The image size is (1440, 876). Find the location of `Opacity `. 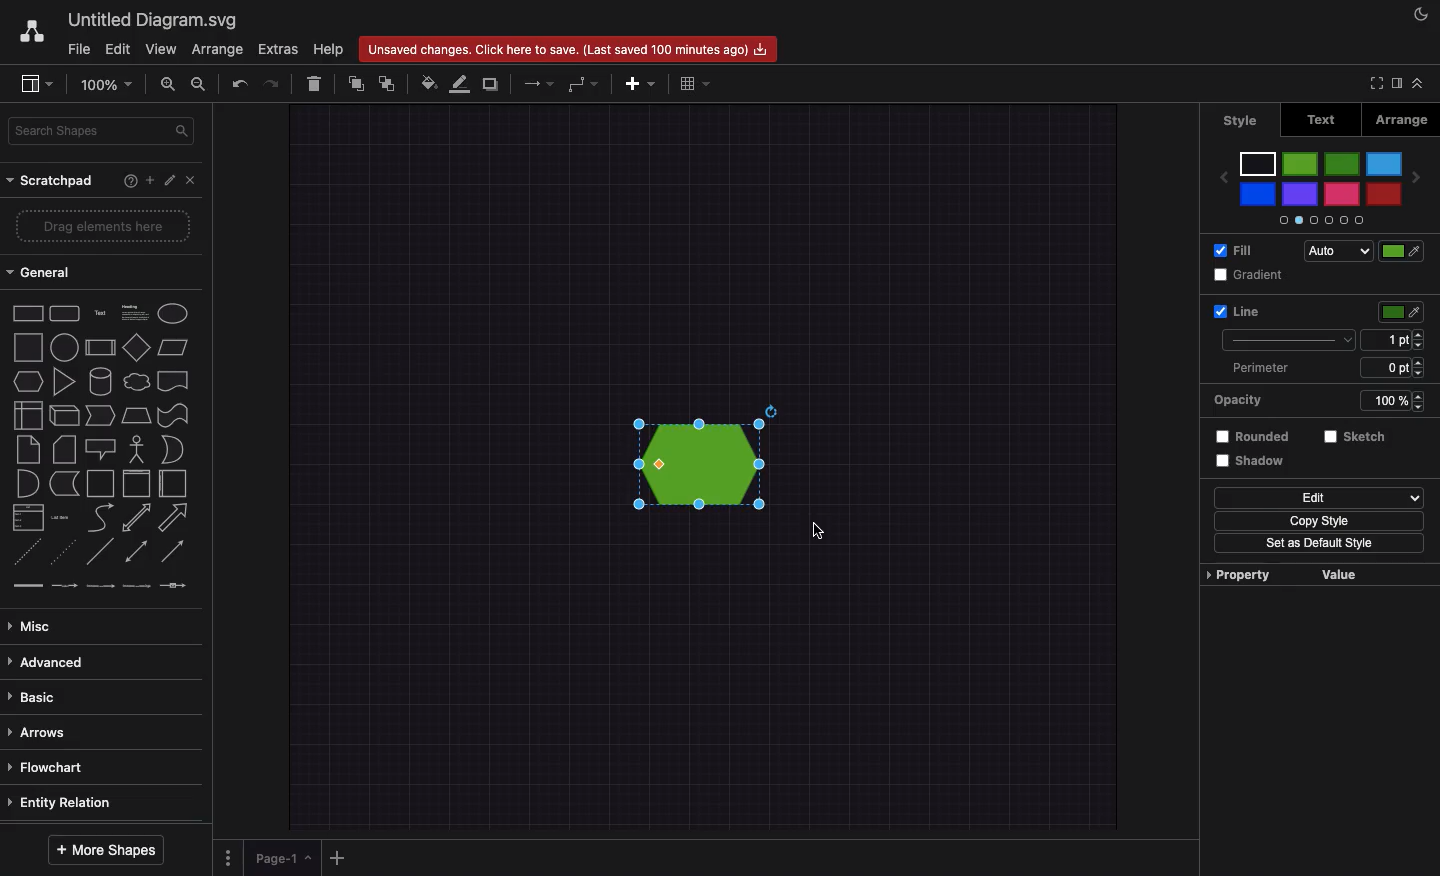

Opacity  is located at coordinates (1317, 400).